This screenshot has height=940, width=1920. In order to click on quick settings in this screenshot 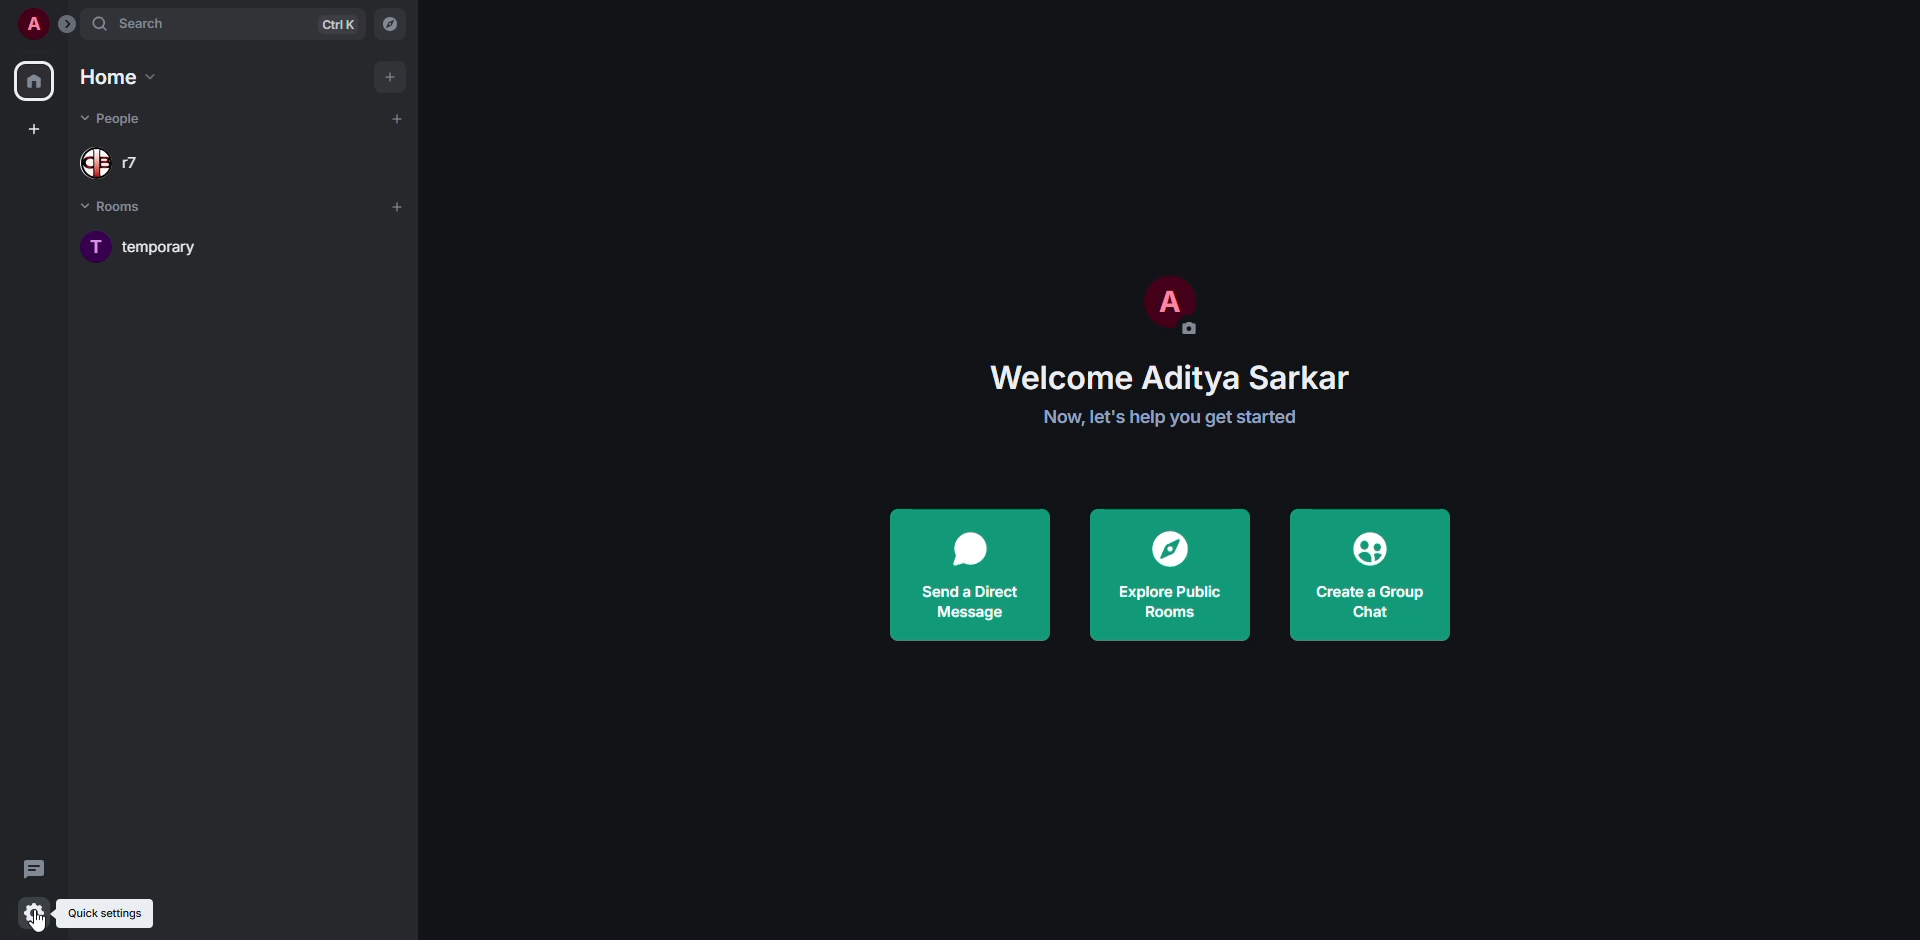, I will do `click(112, 912)`.